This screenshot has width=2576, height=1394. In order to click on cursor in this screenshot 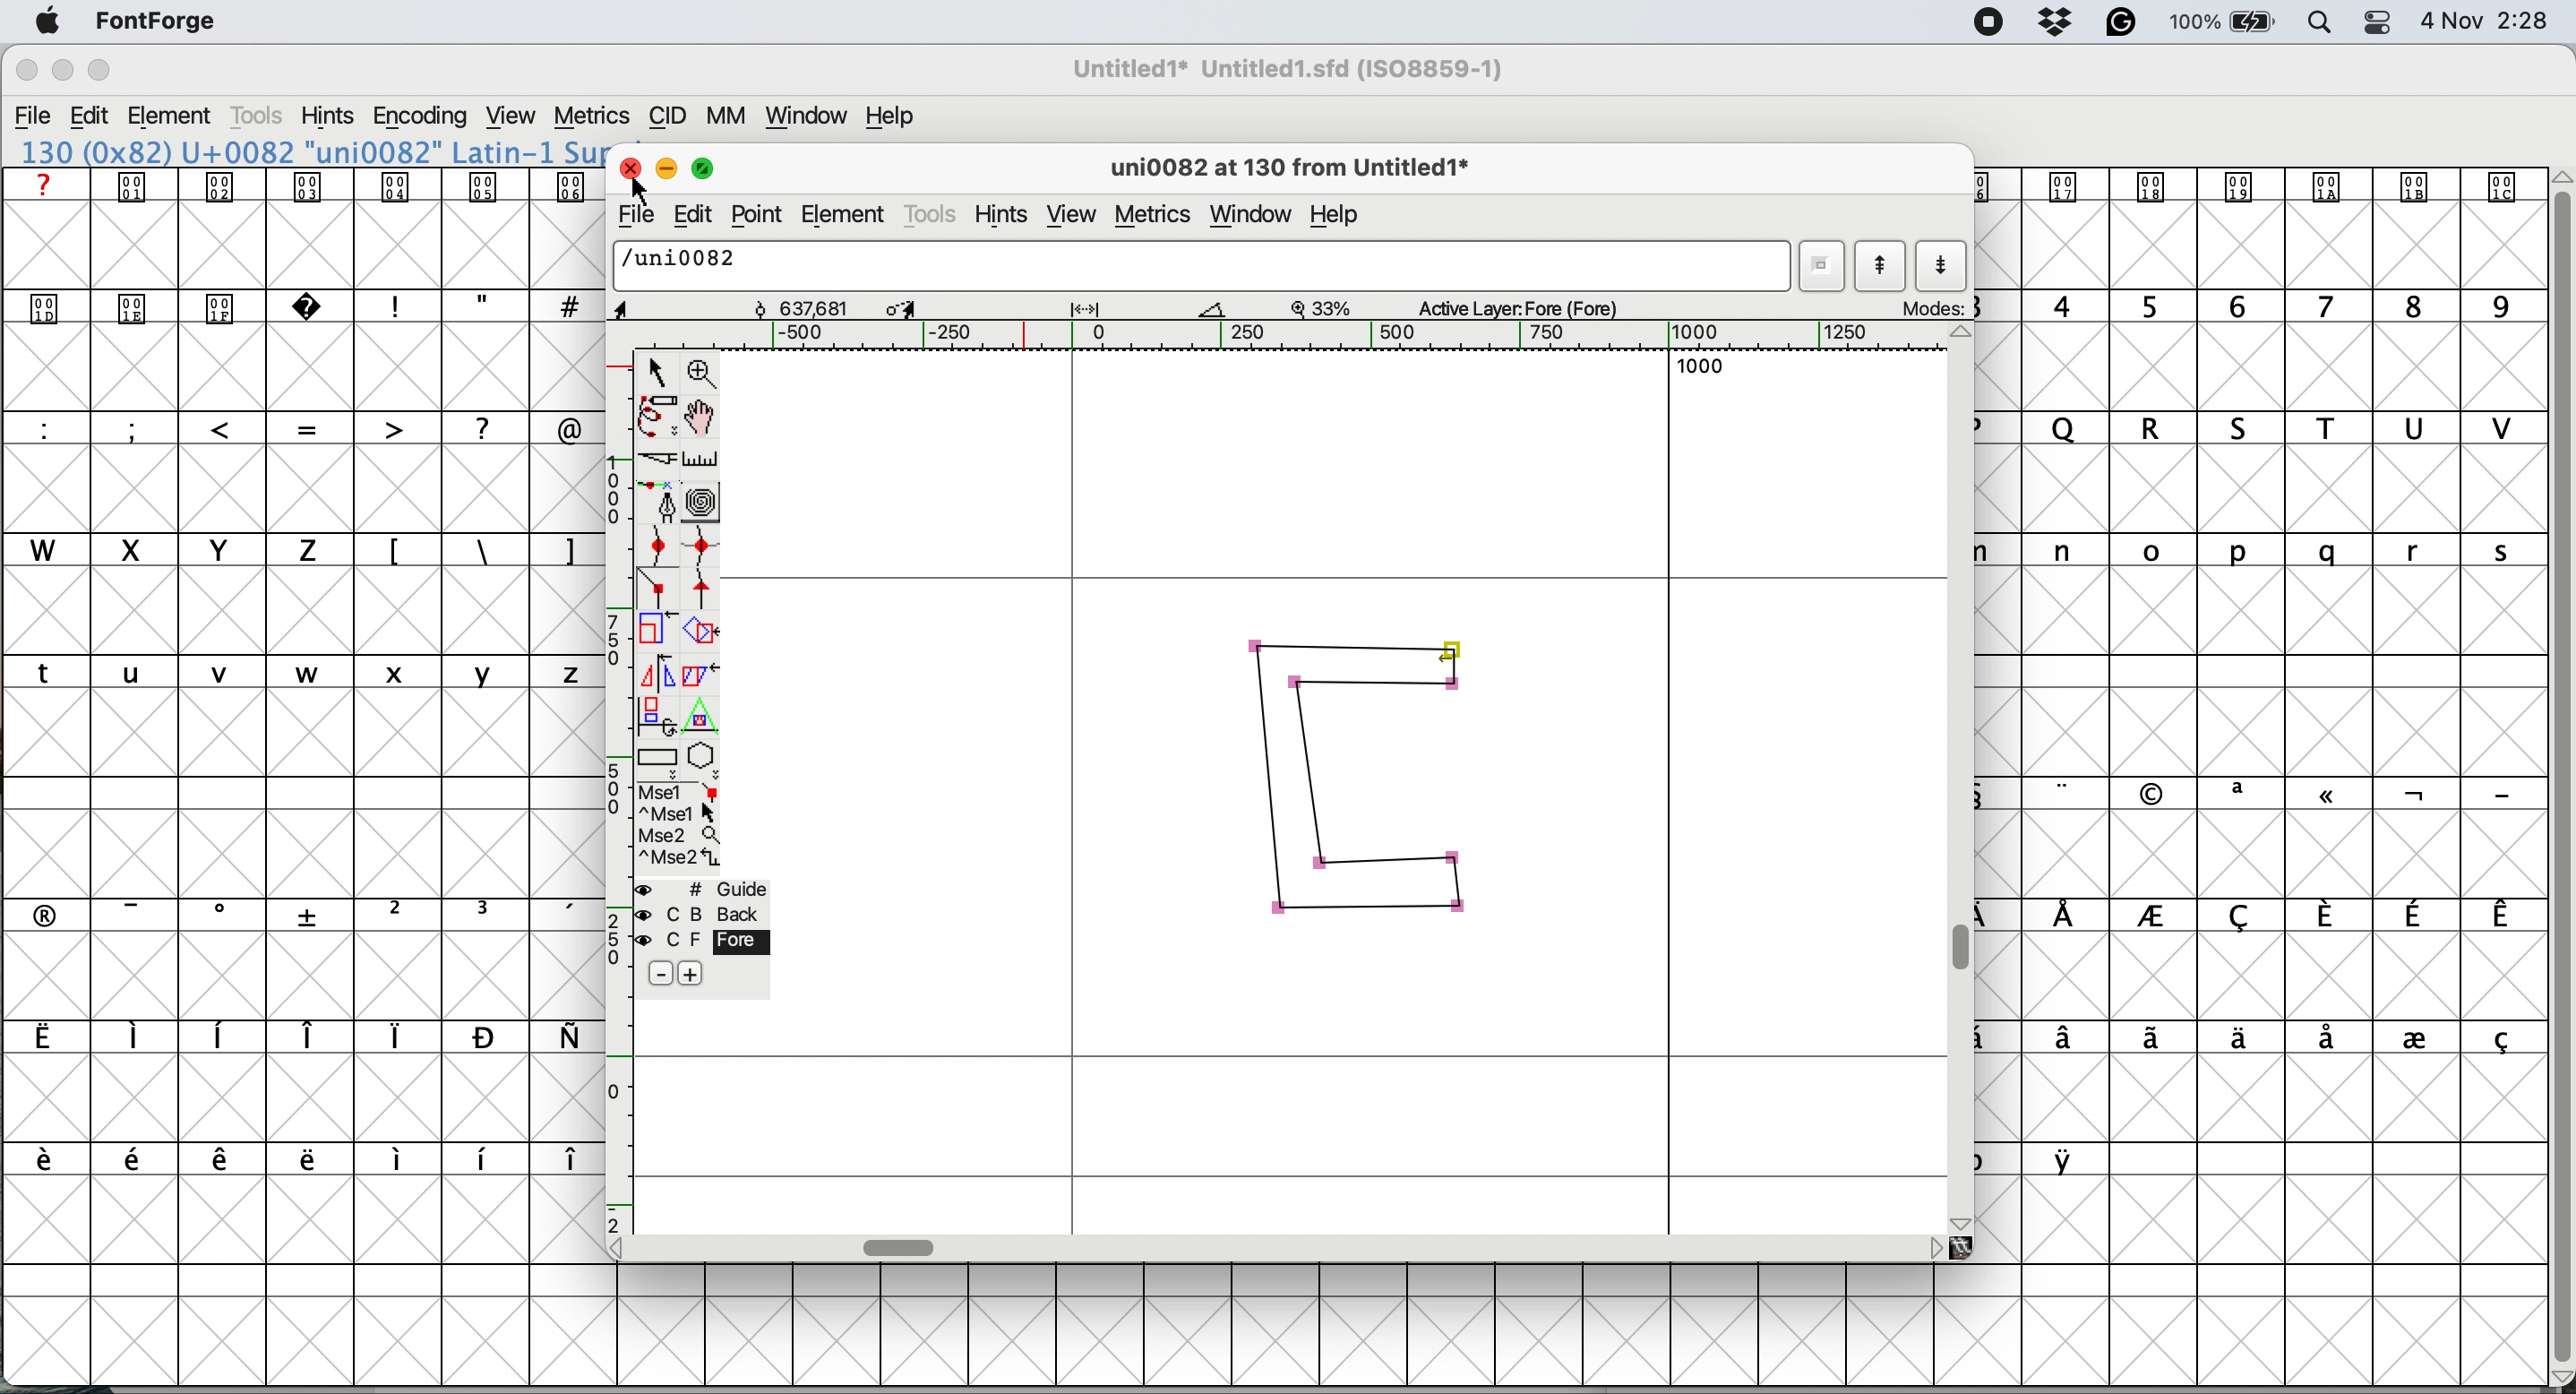, I will do `click(644, 191)`.